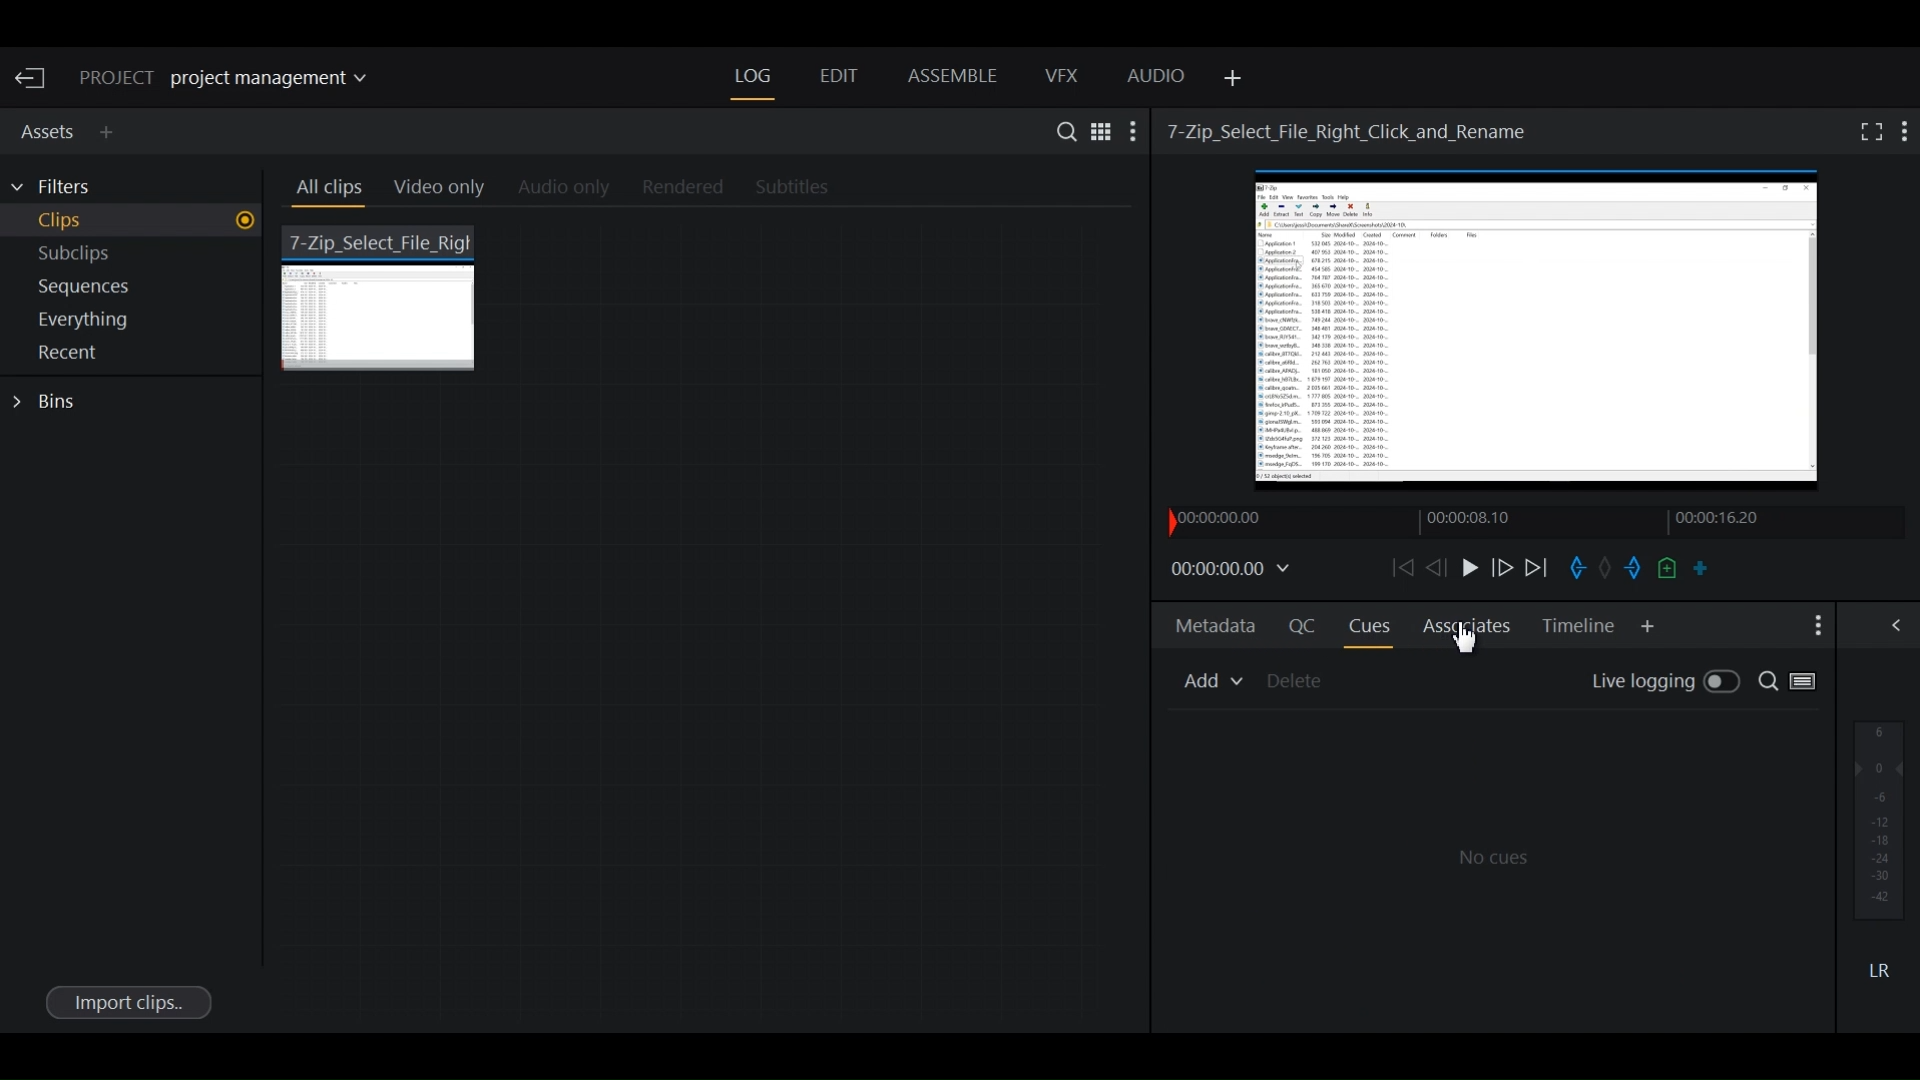 The image size is (1920, 1080). I want to click on Log, so click(753, 77).